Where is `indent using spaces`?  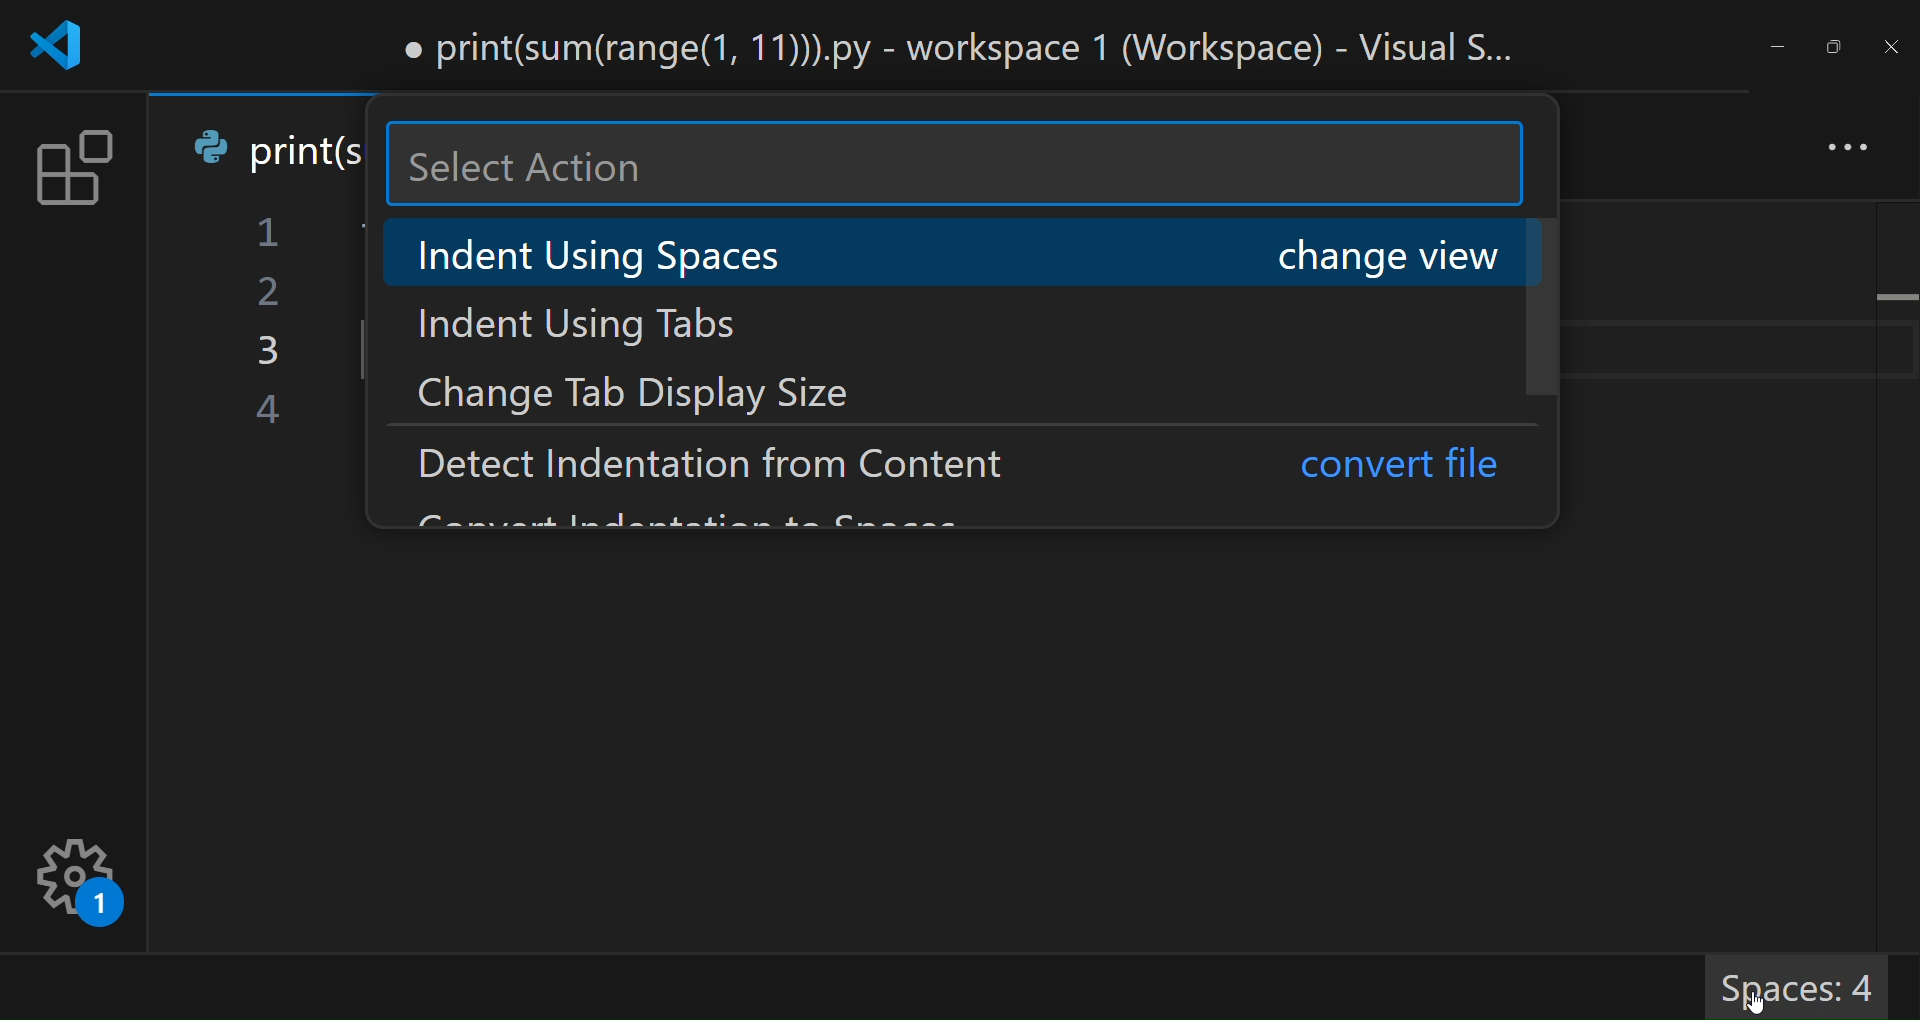
indent using spaces is located at coordinates (617, 252).